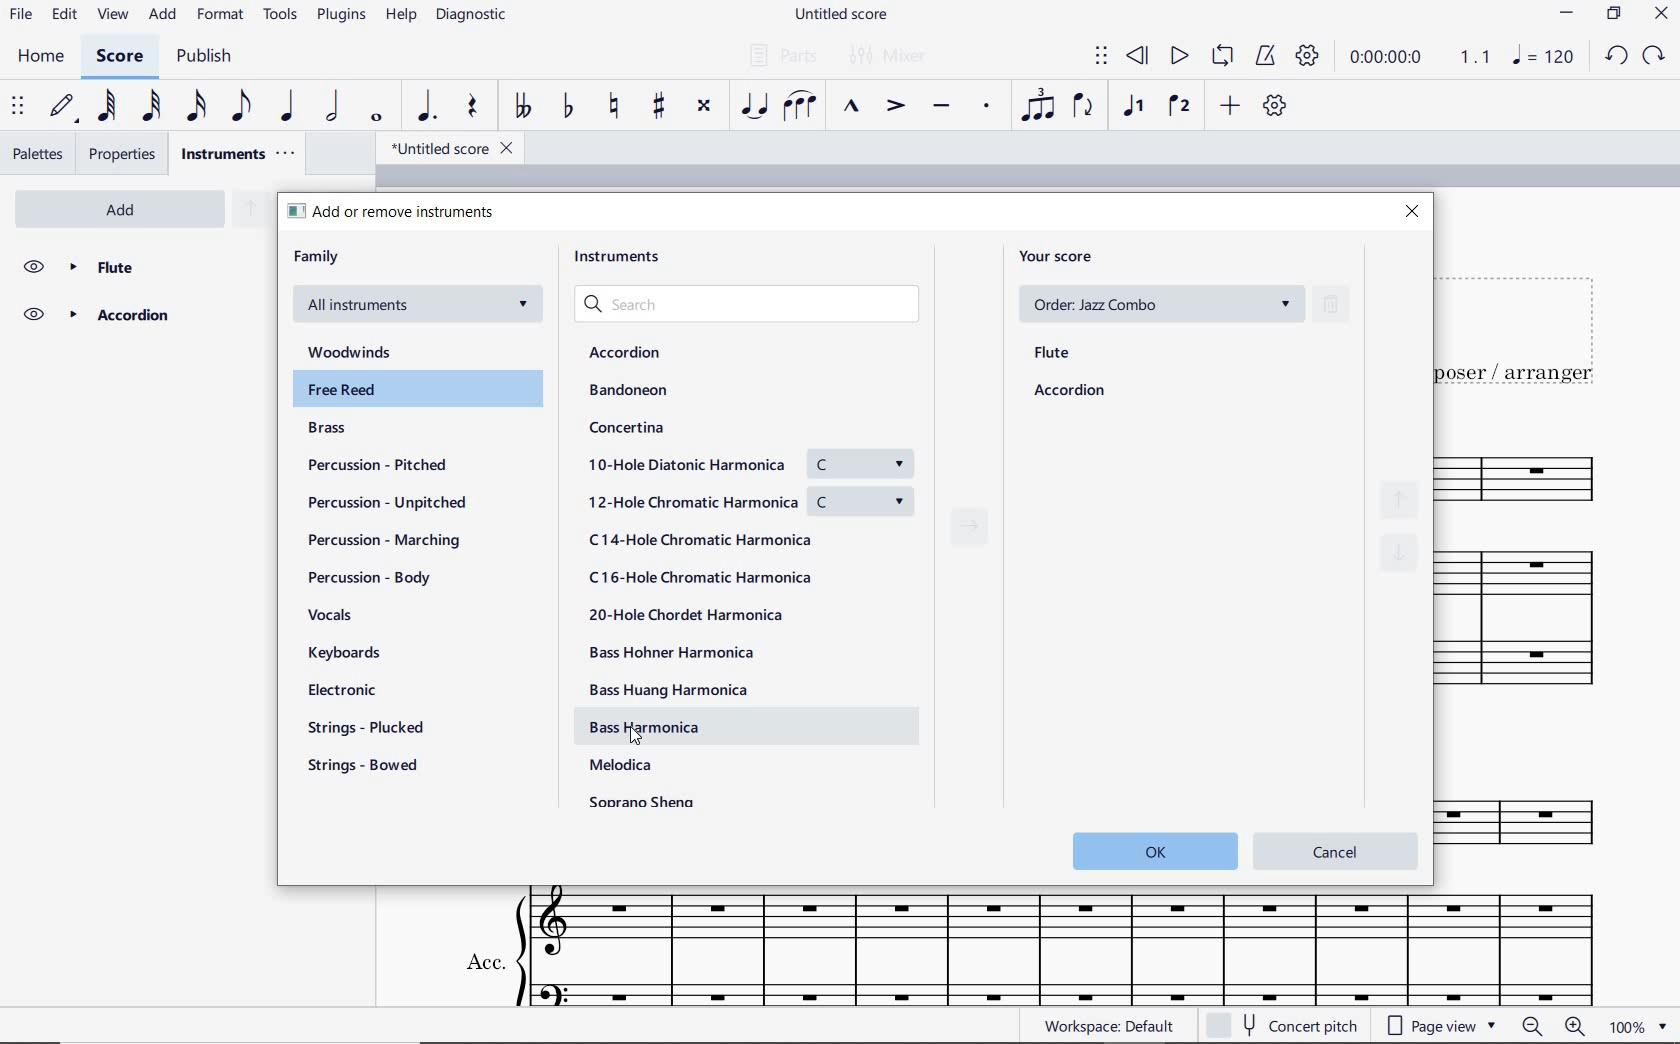 This screenshot has width=1680, height=1044. Describe the element at coordinates (1228, 107) in the screenshot. I see `add` at that location.